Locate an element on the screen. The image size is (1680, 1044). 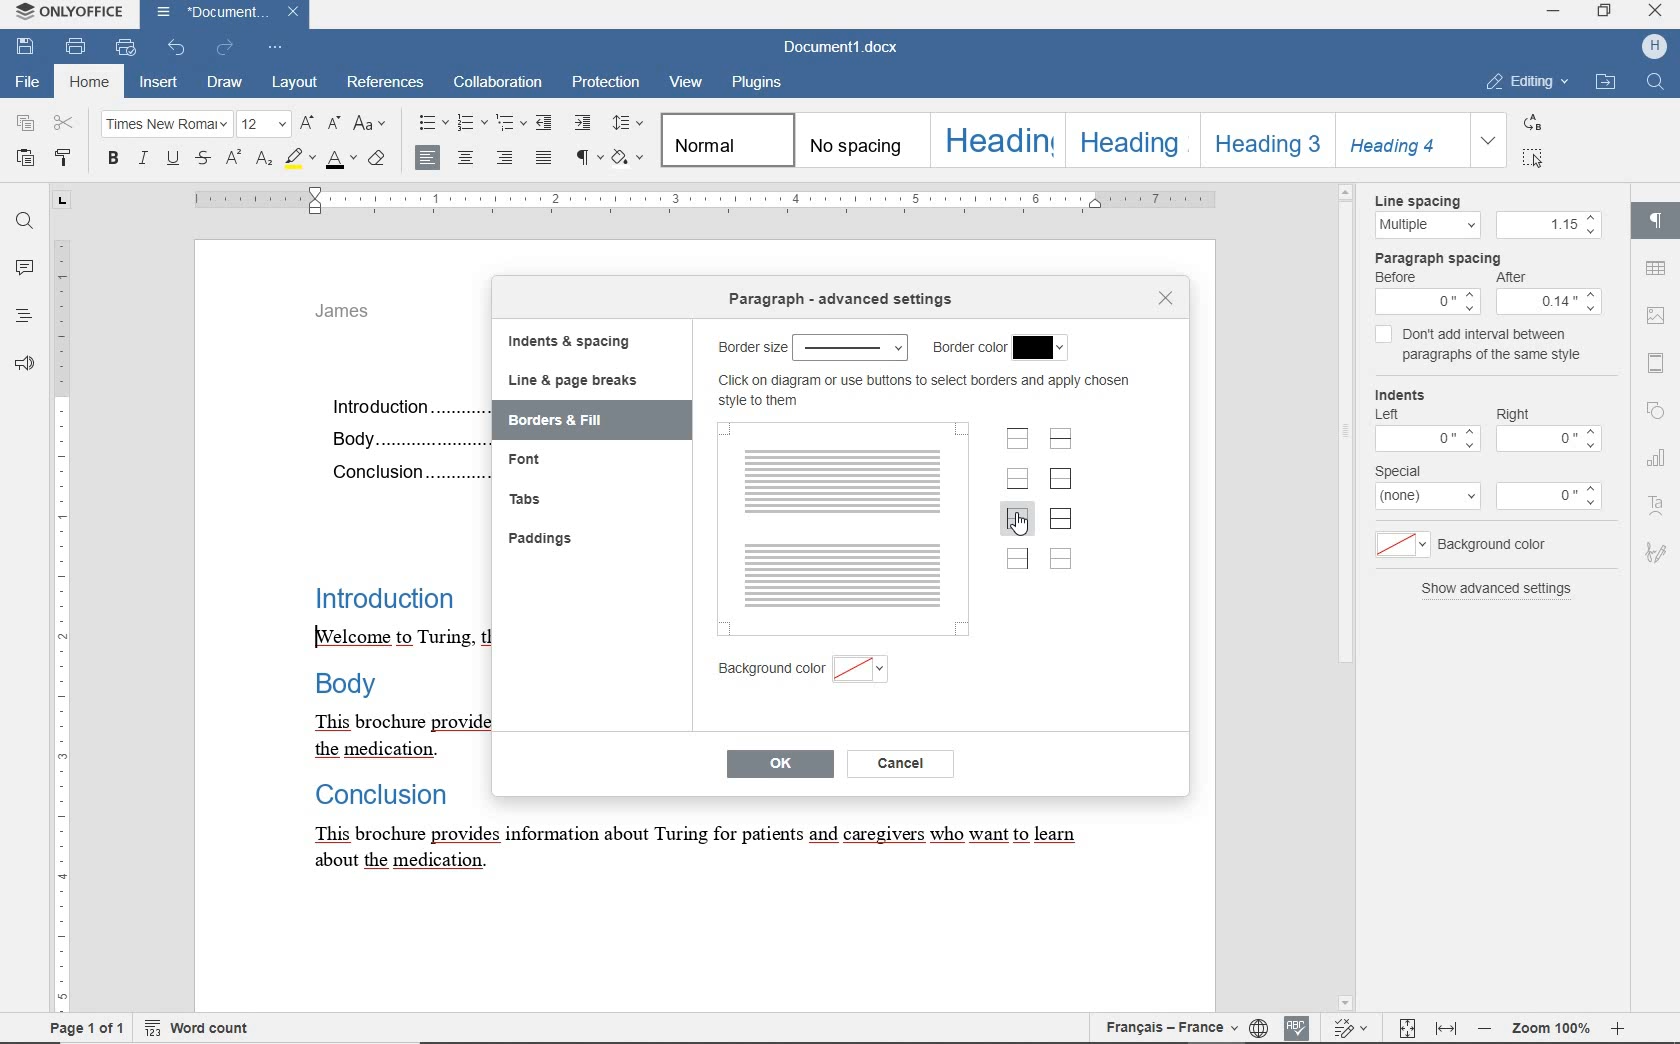
menu is located at coordinates (1551, 301).